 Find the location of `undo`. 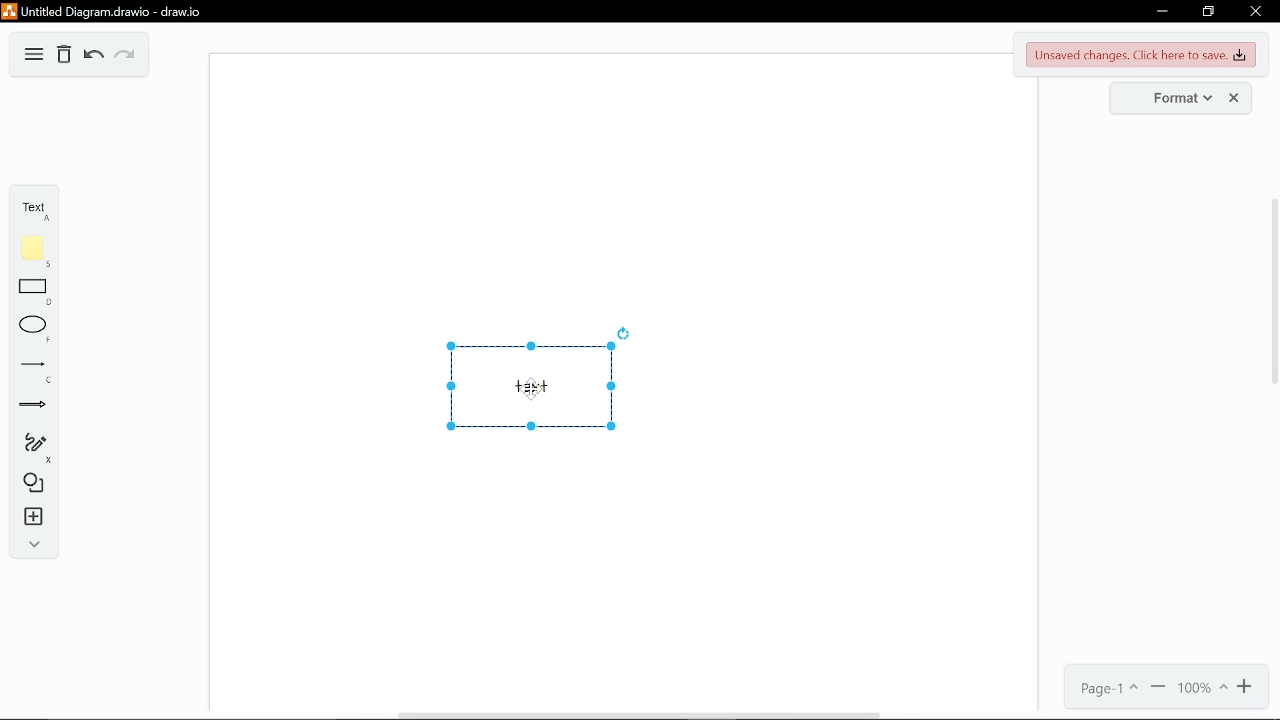

undo is located at coordinates (92, 56).